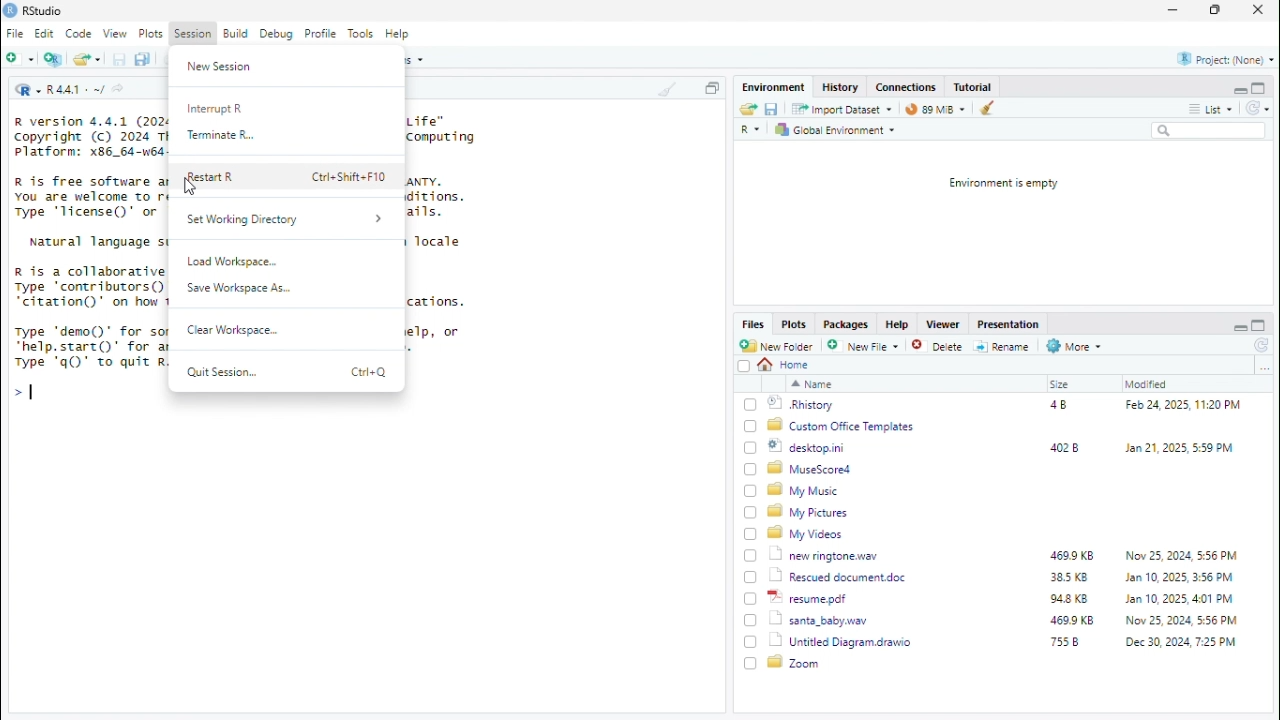 The width and height of the screenshot is (1280, 720). I want to click on save, so click(773, 109).